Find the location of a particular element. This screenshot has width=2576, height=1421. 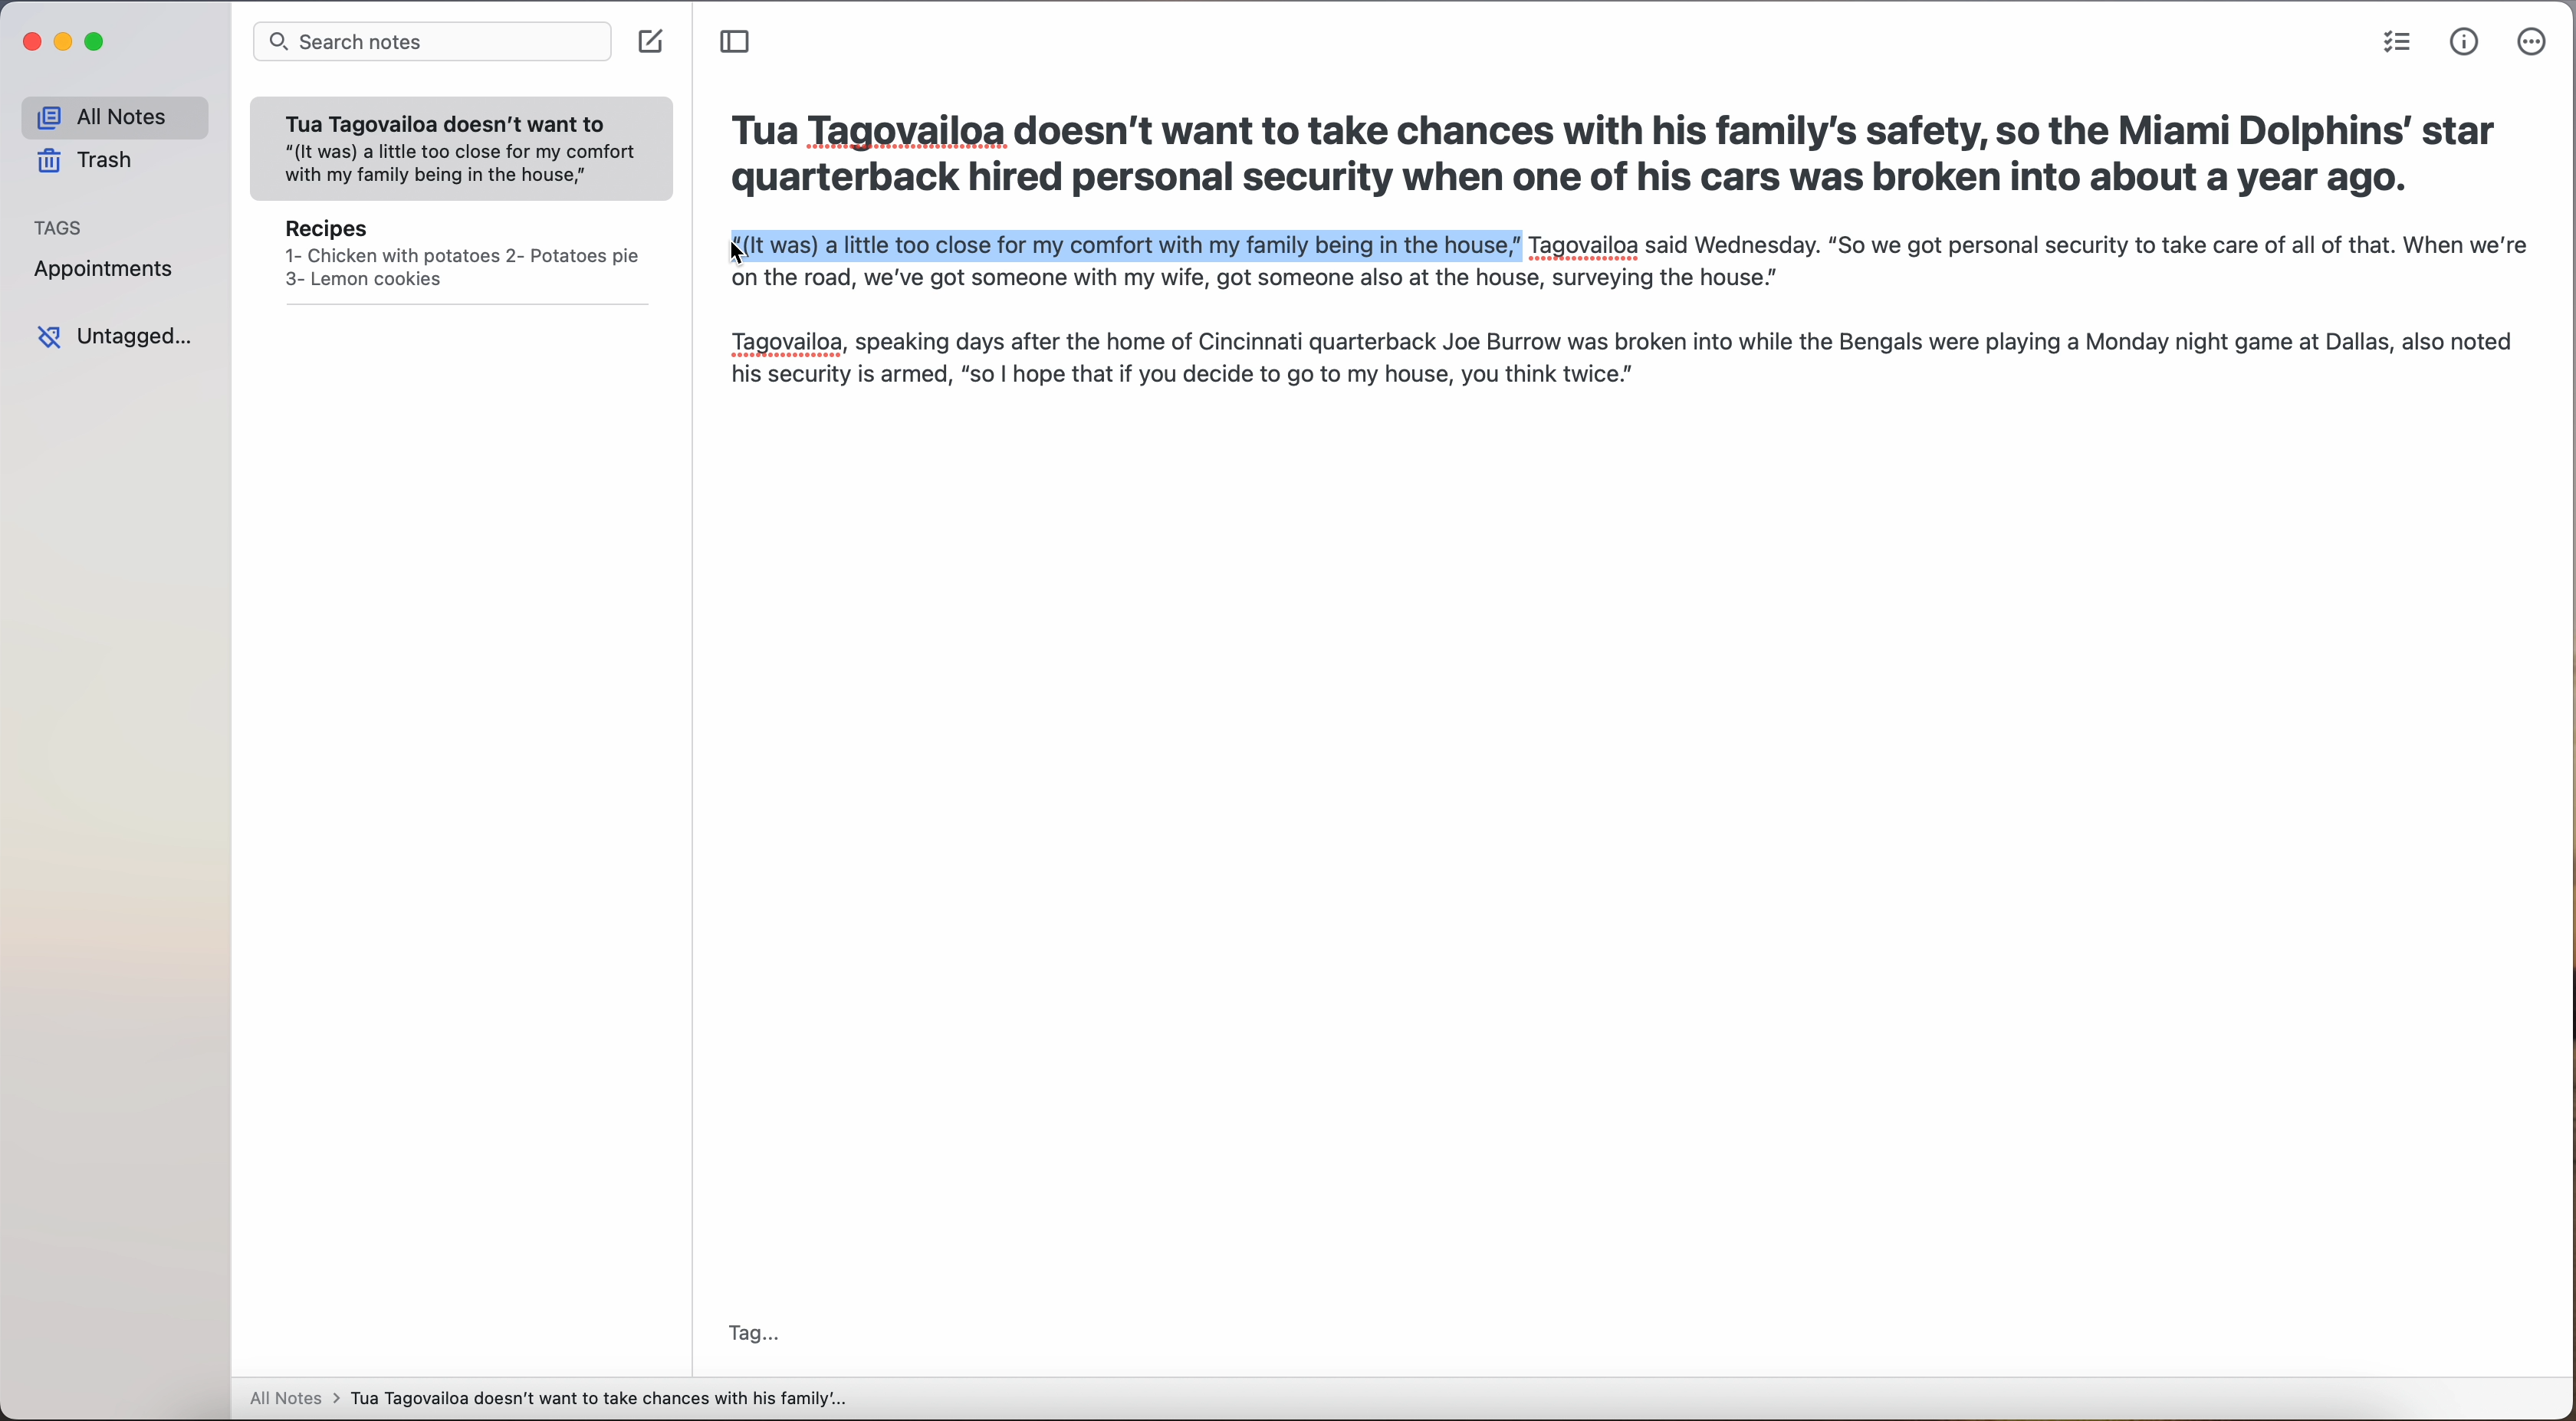

body text Tua Tagovailoa is located at coordinates (2027, 248).